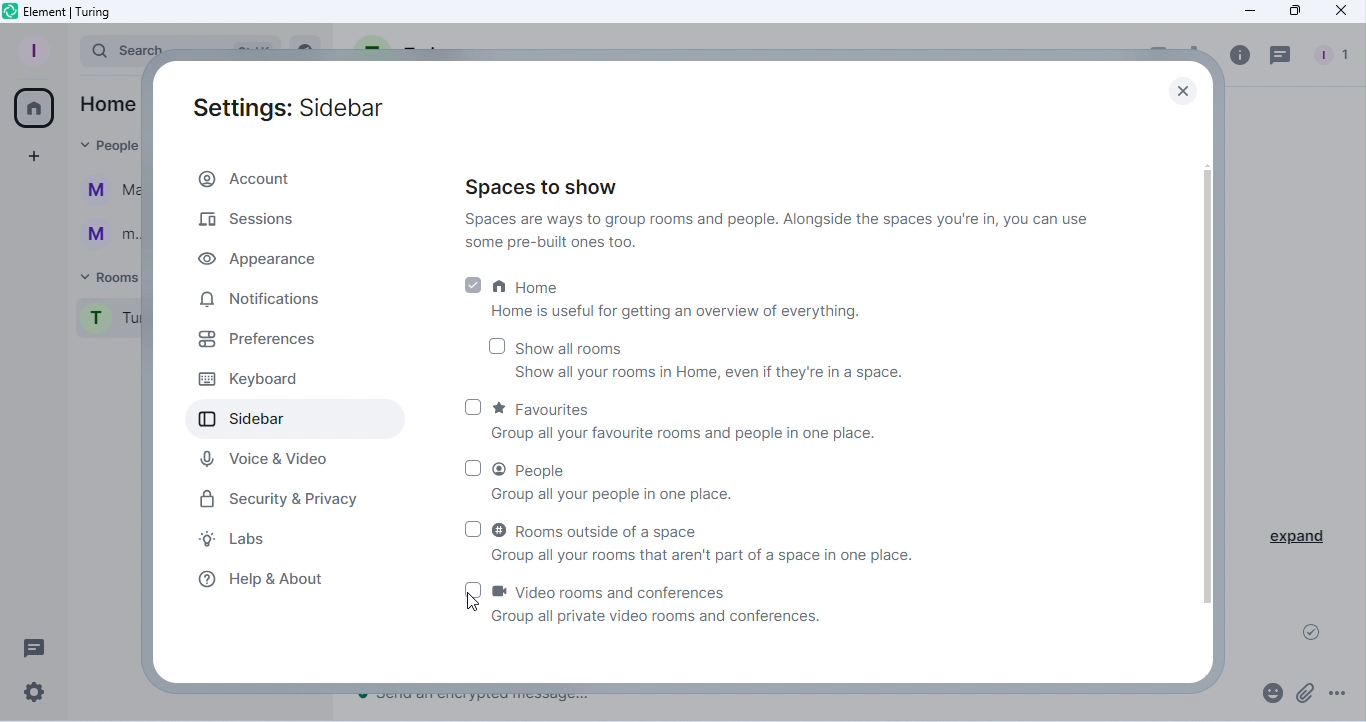 This screenshot has height=722, width=1366. What do you see at coordinates (667, 295) in the screenshot?
I see `Home` at bounding box center [667, 295].